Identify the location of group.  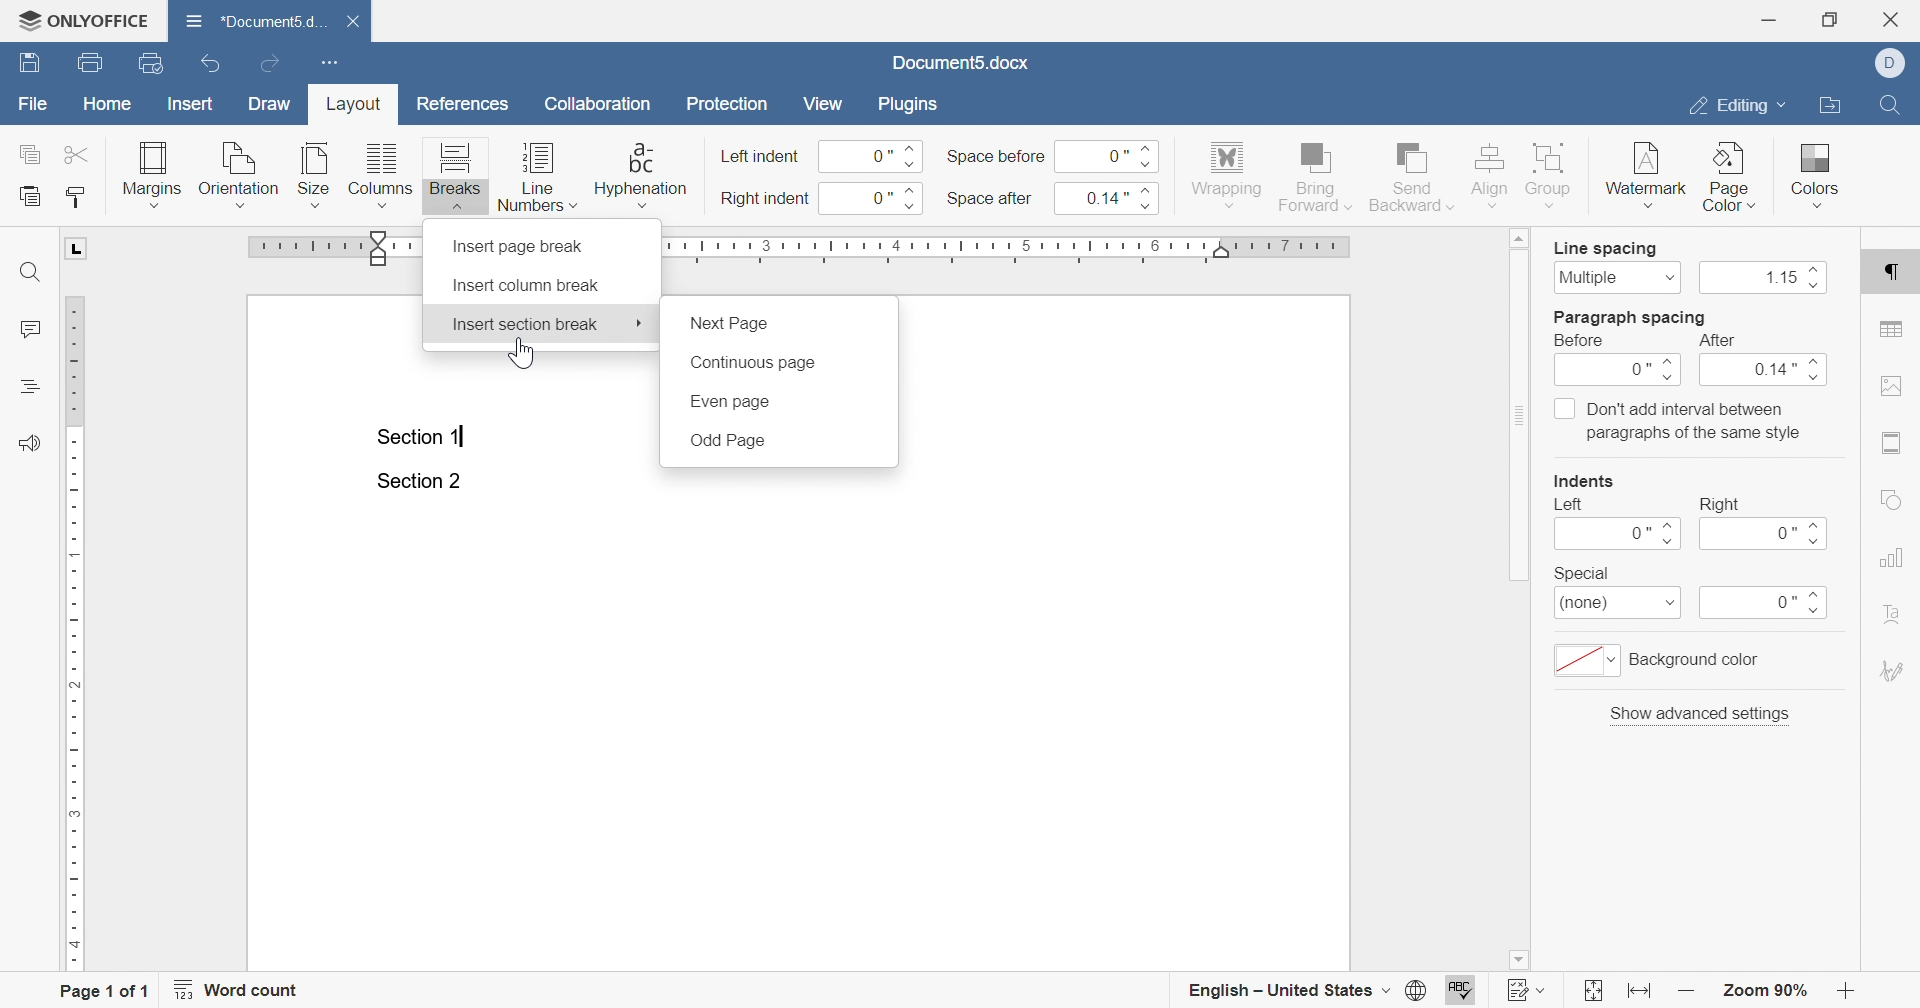
(1554, 176).